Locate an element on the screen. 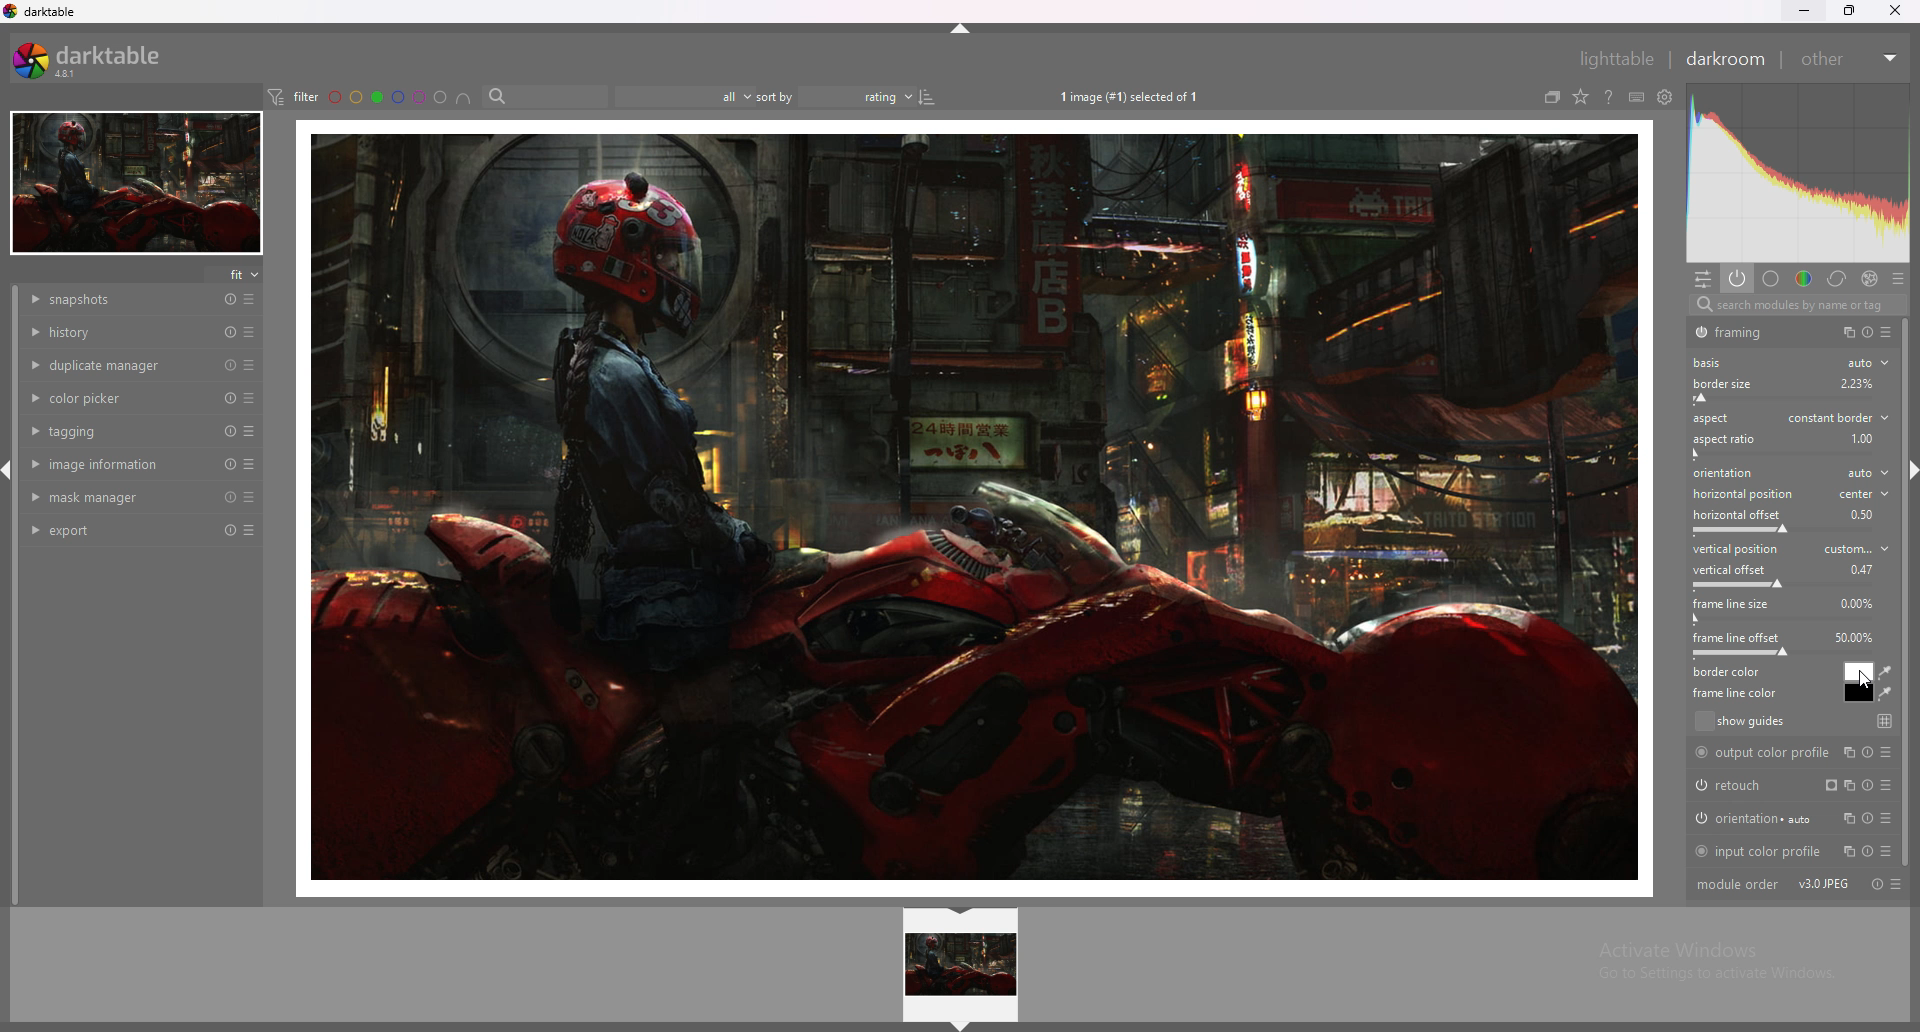  history is located at coordinates (118, 331).